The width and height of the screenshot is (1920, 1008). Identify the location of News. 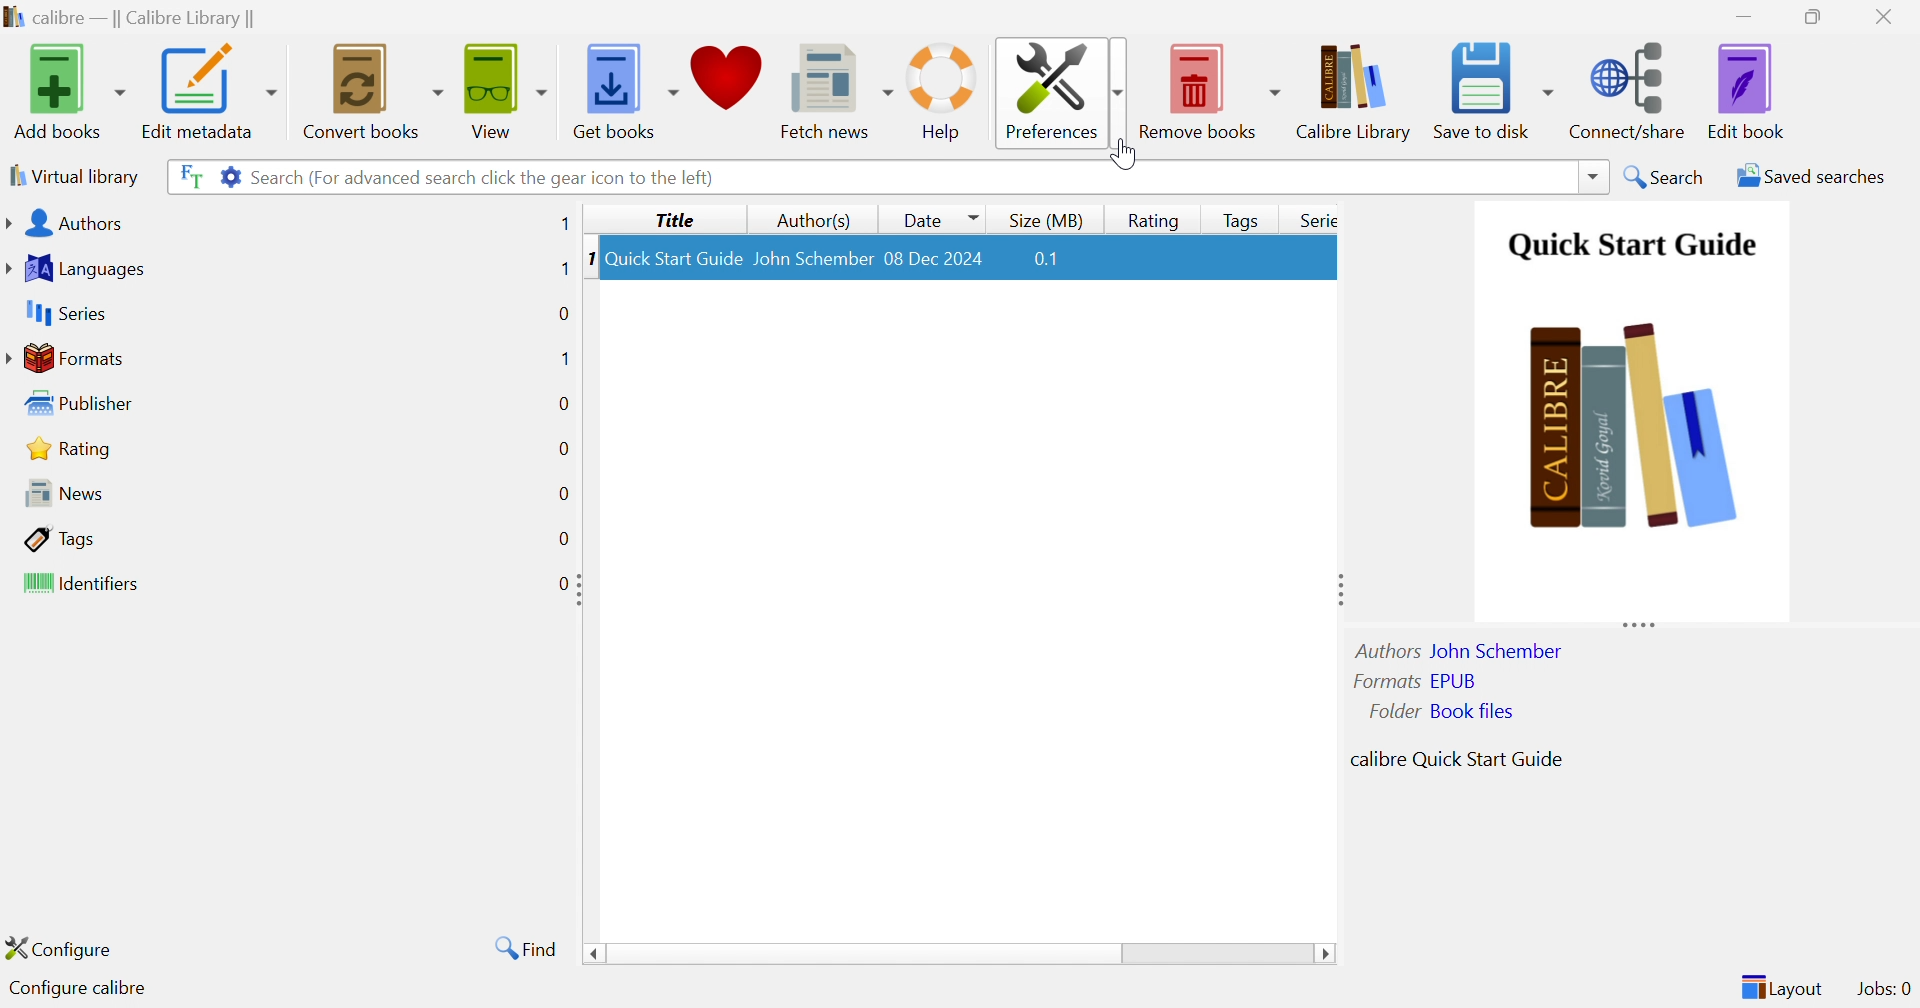
(58, 492).